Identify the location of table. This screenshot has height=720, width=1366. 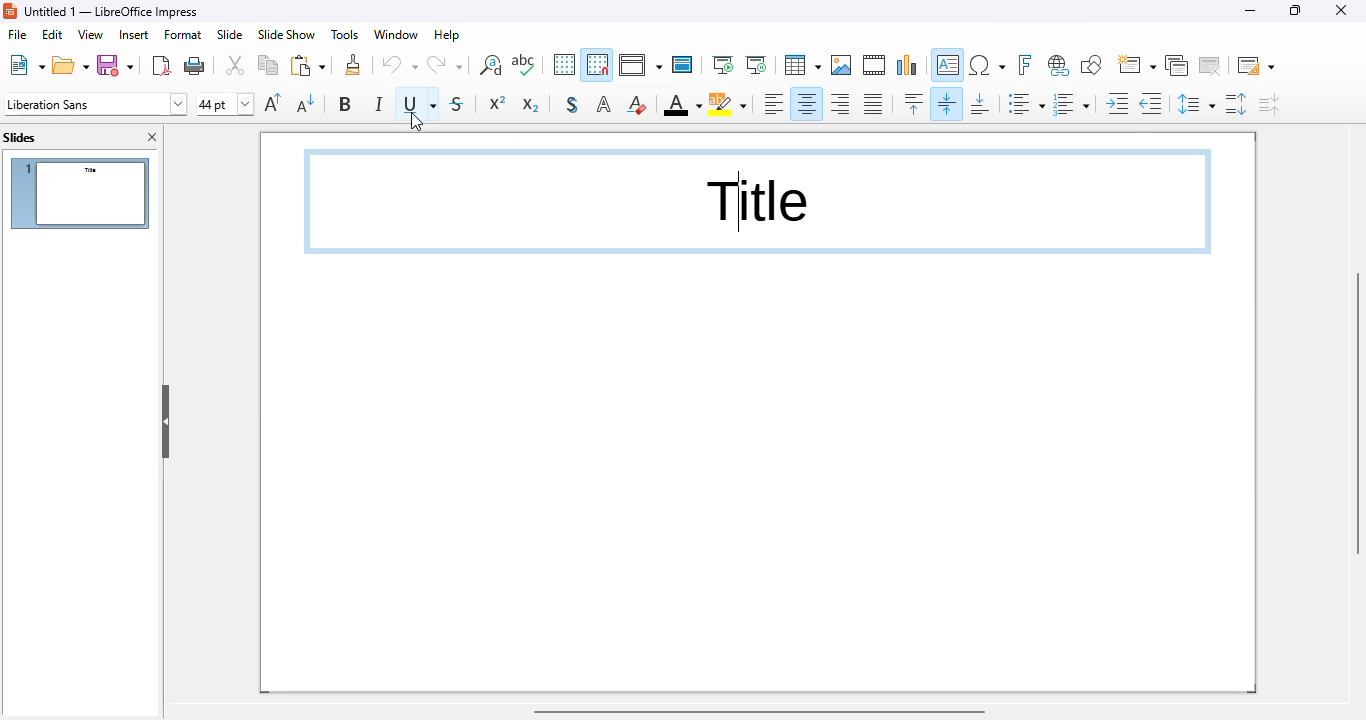
(802, 65).